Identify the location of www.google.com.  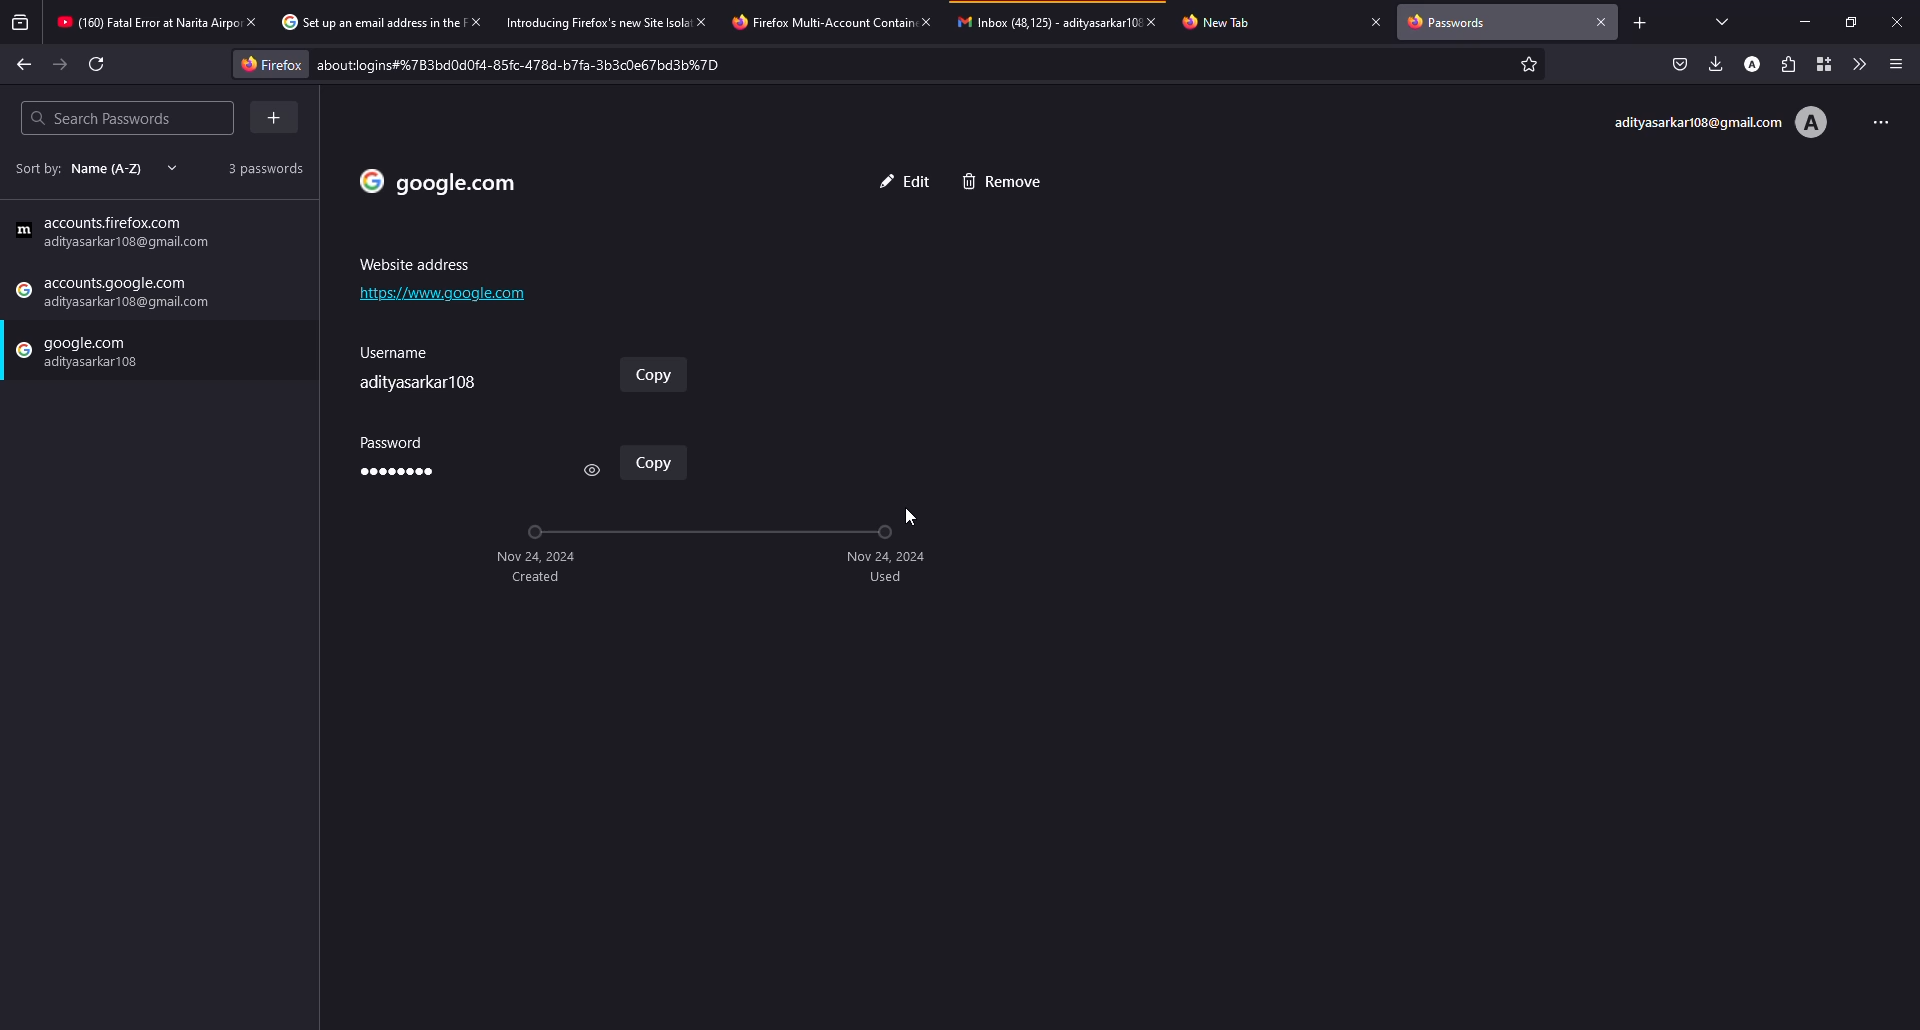
(651, 375).